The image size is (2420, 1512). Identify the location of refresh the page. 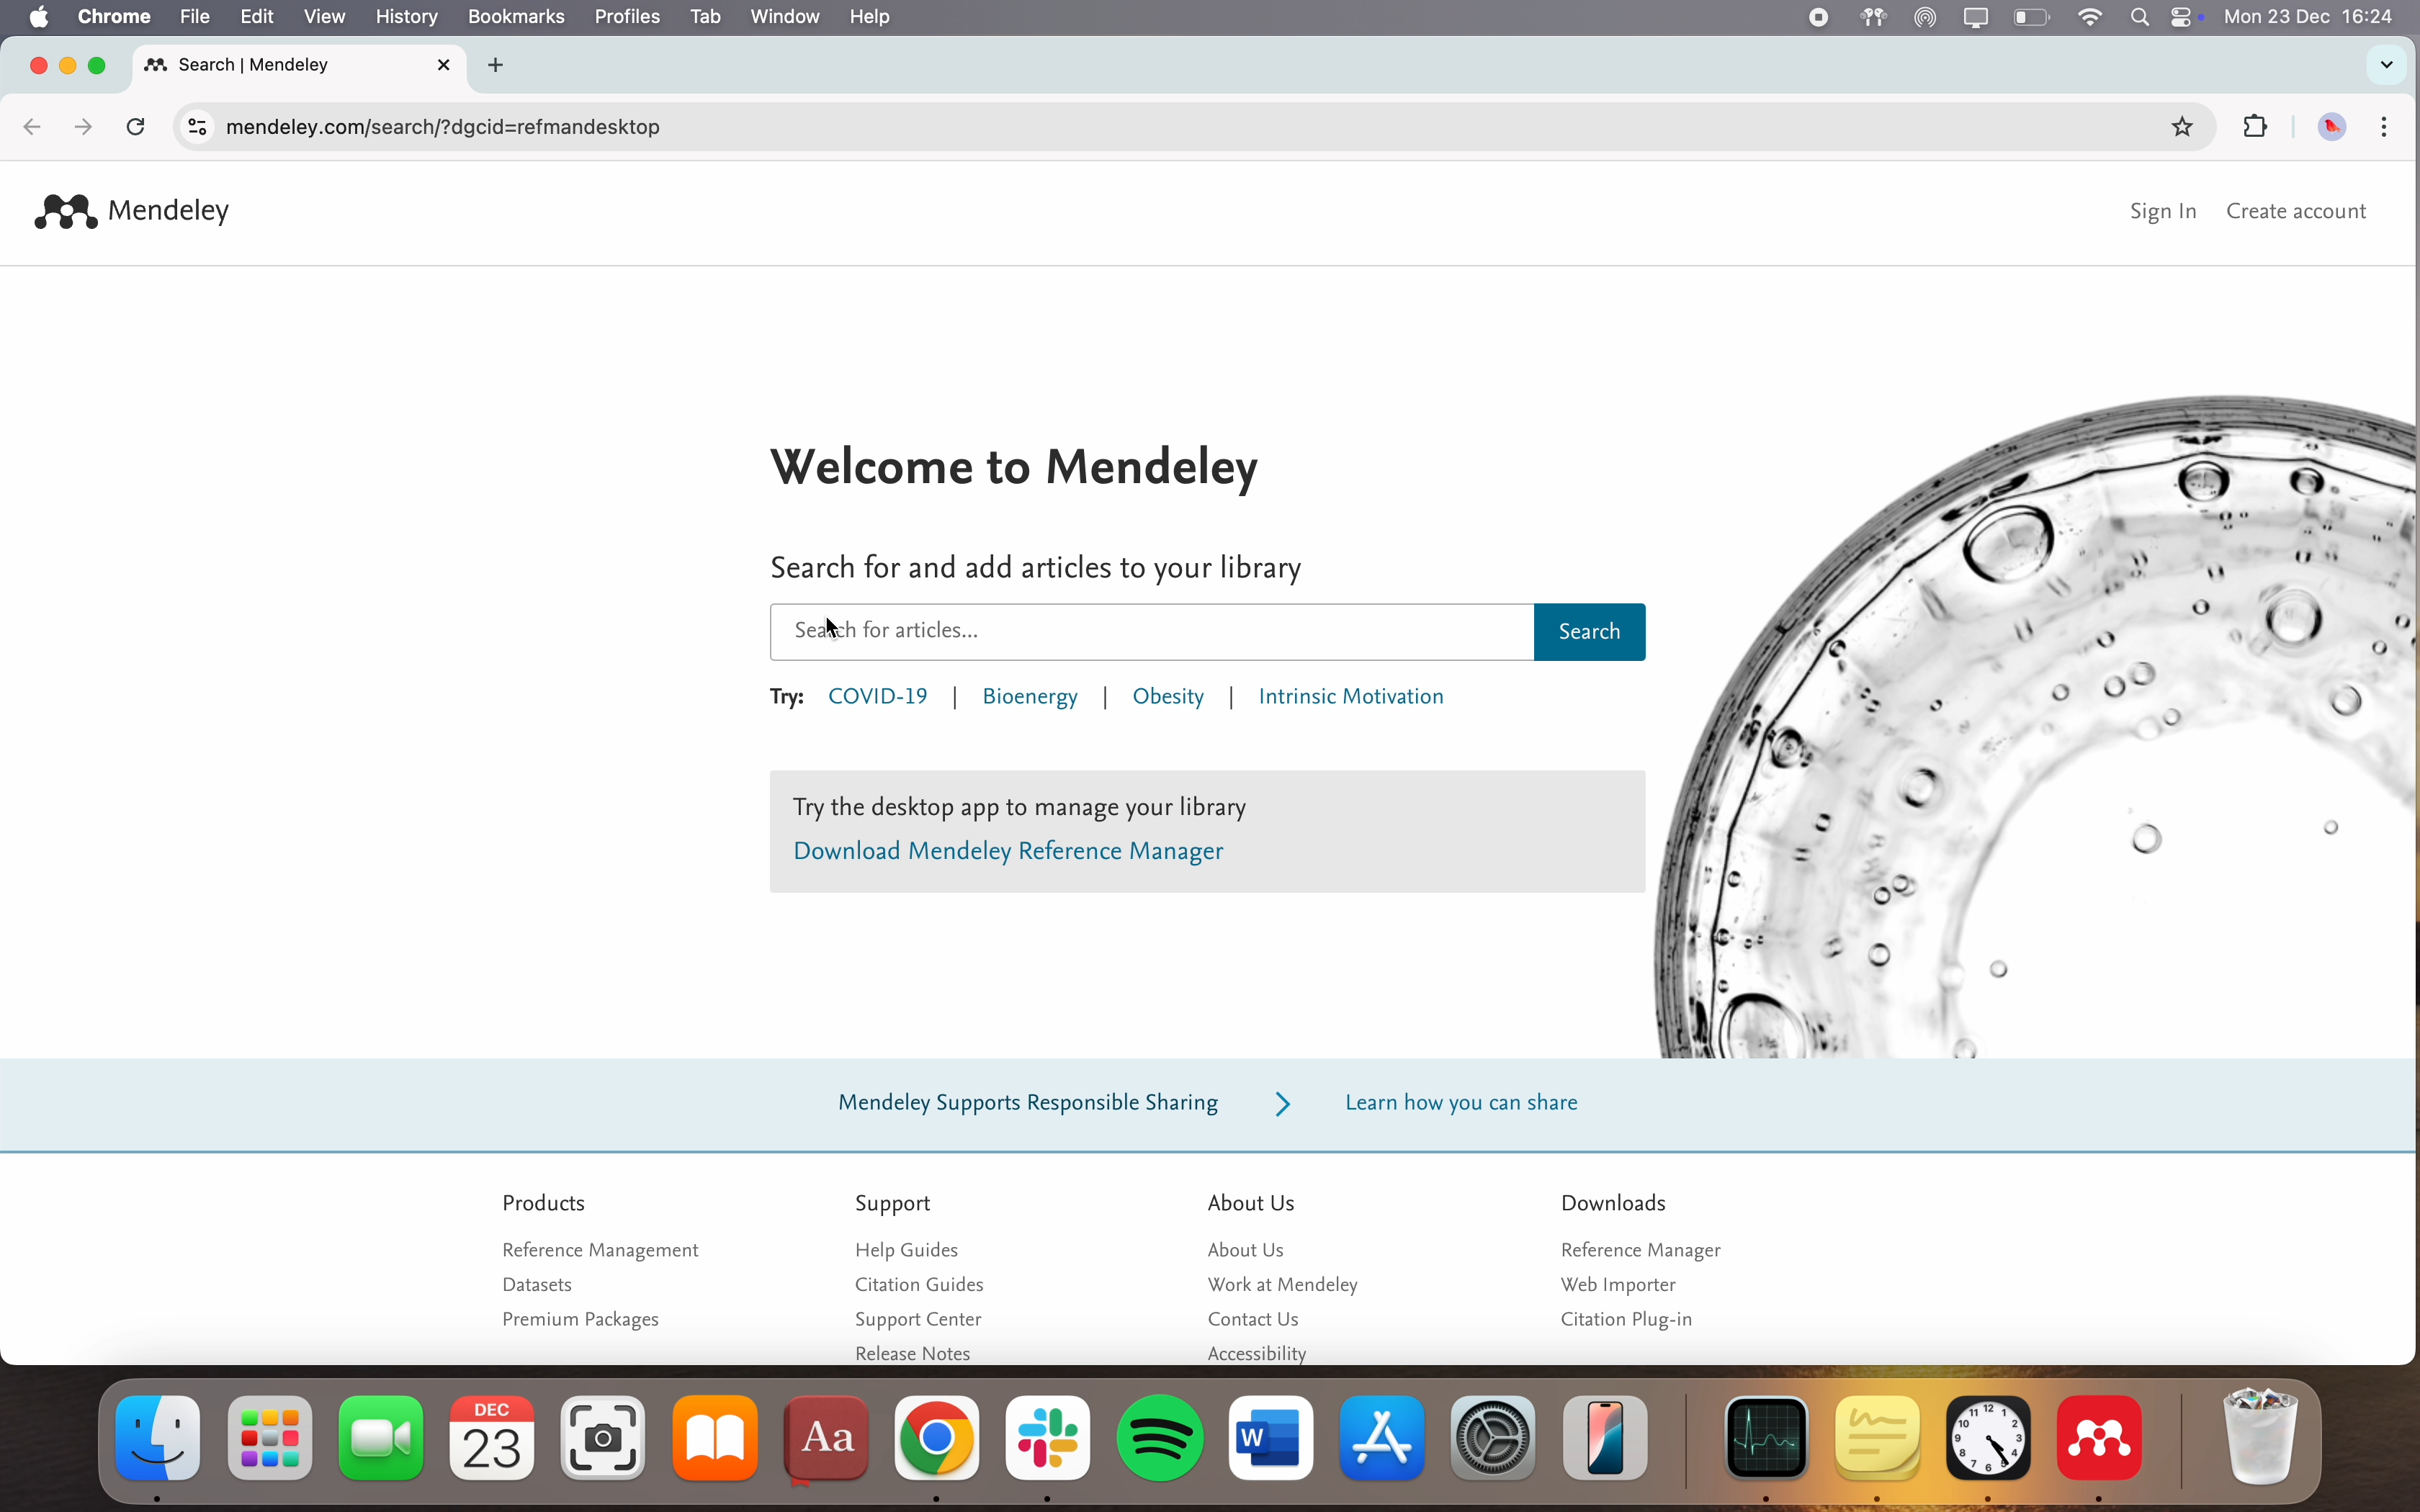
(135, 124).